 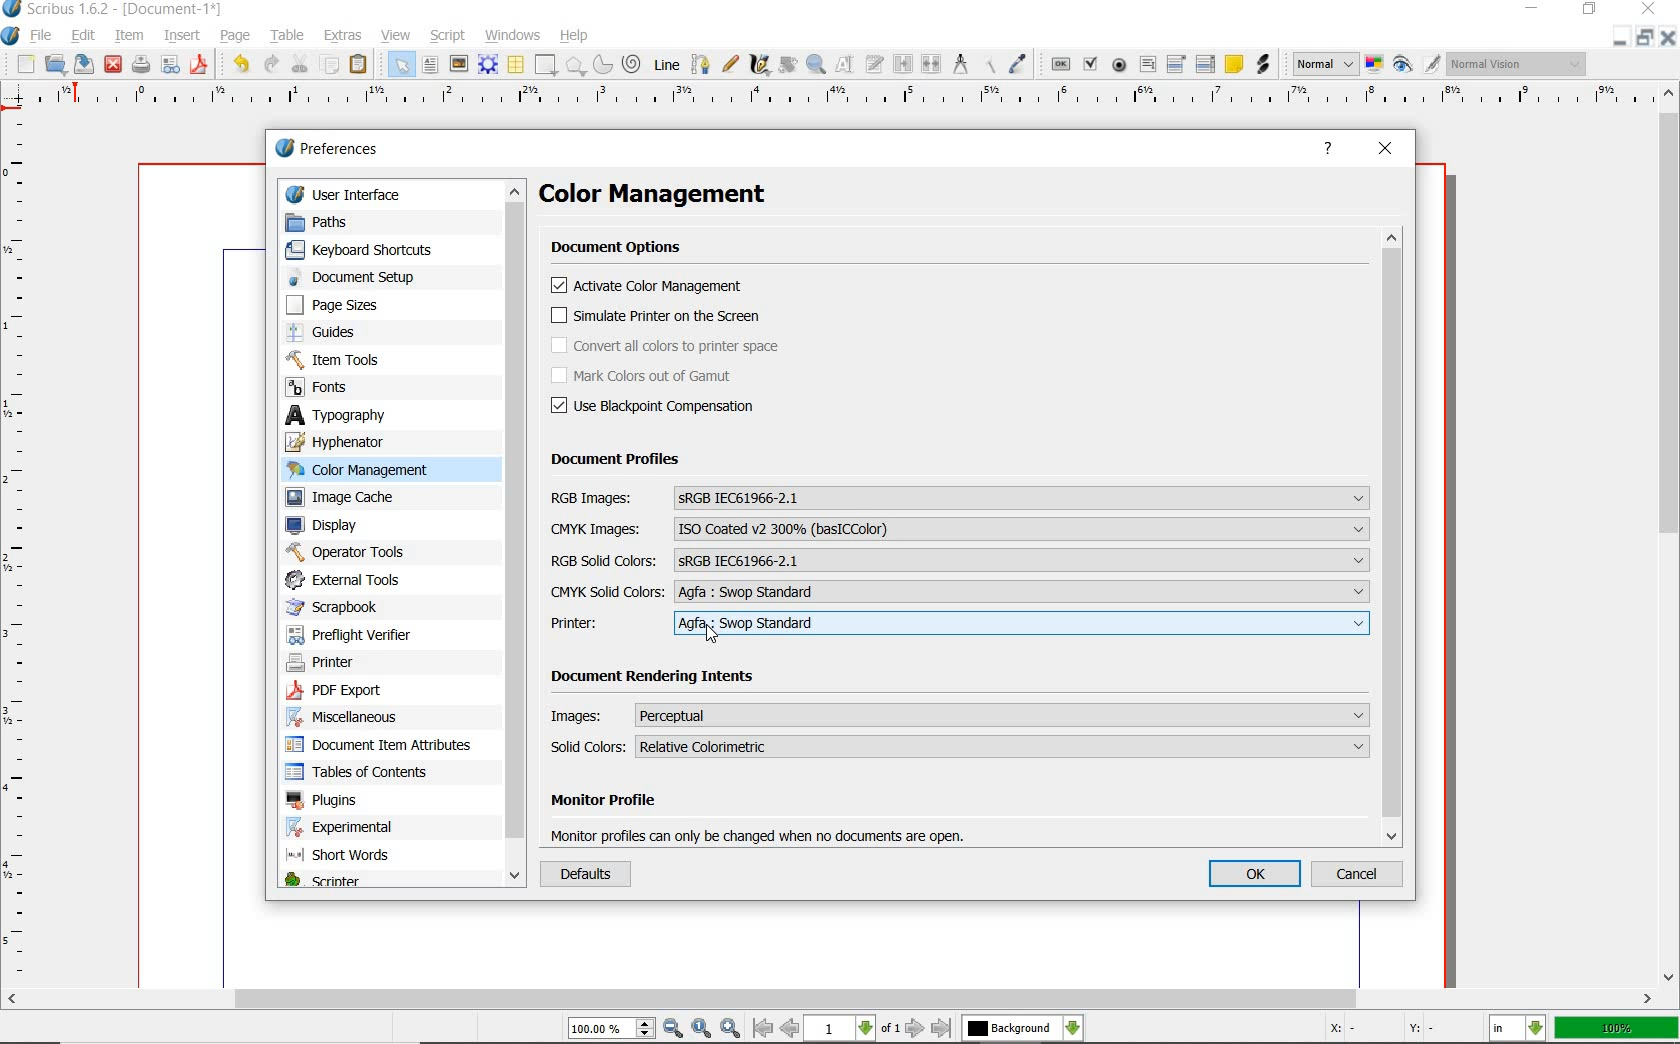 I want to click on text annotation, so click(x=1233, y=65).